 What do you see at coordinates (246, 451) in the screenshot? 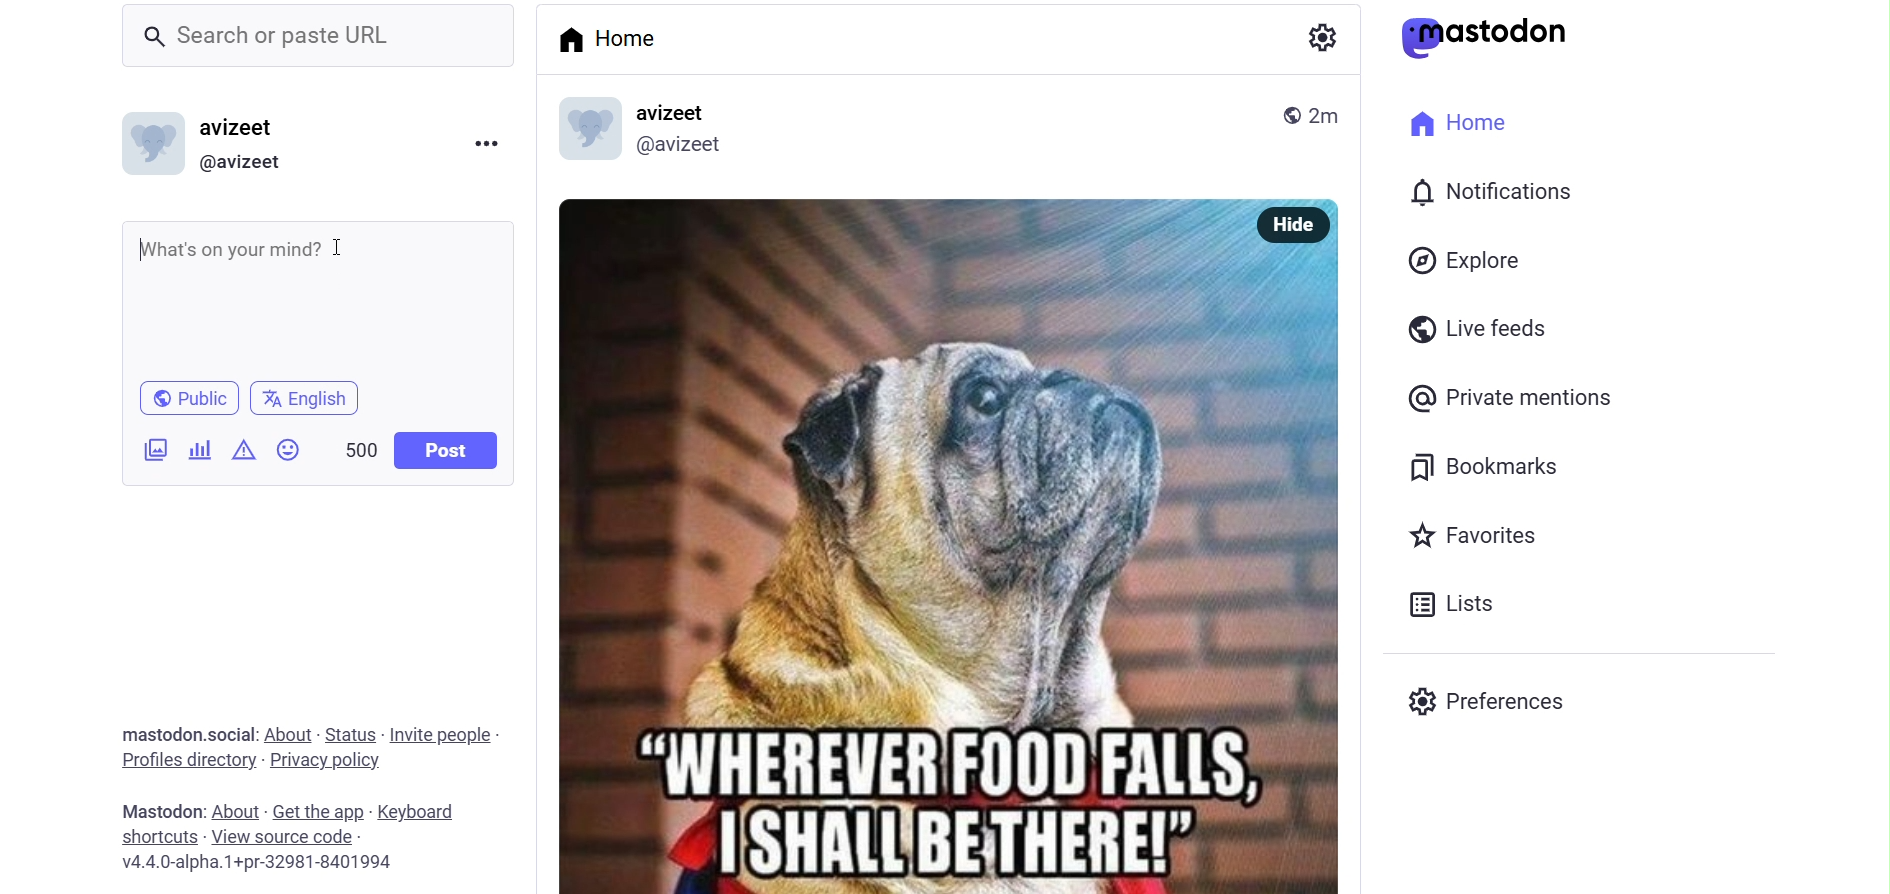
I see `content warning` at bounding box center [246, 451].